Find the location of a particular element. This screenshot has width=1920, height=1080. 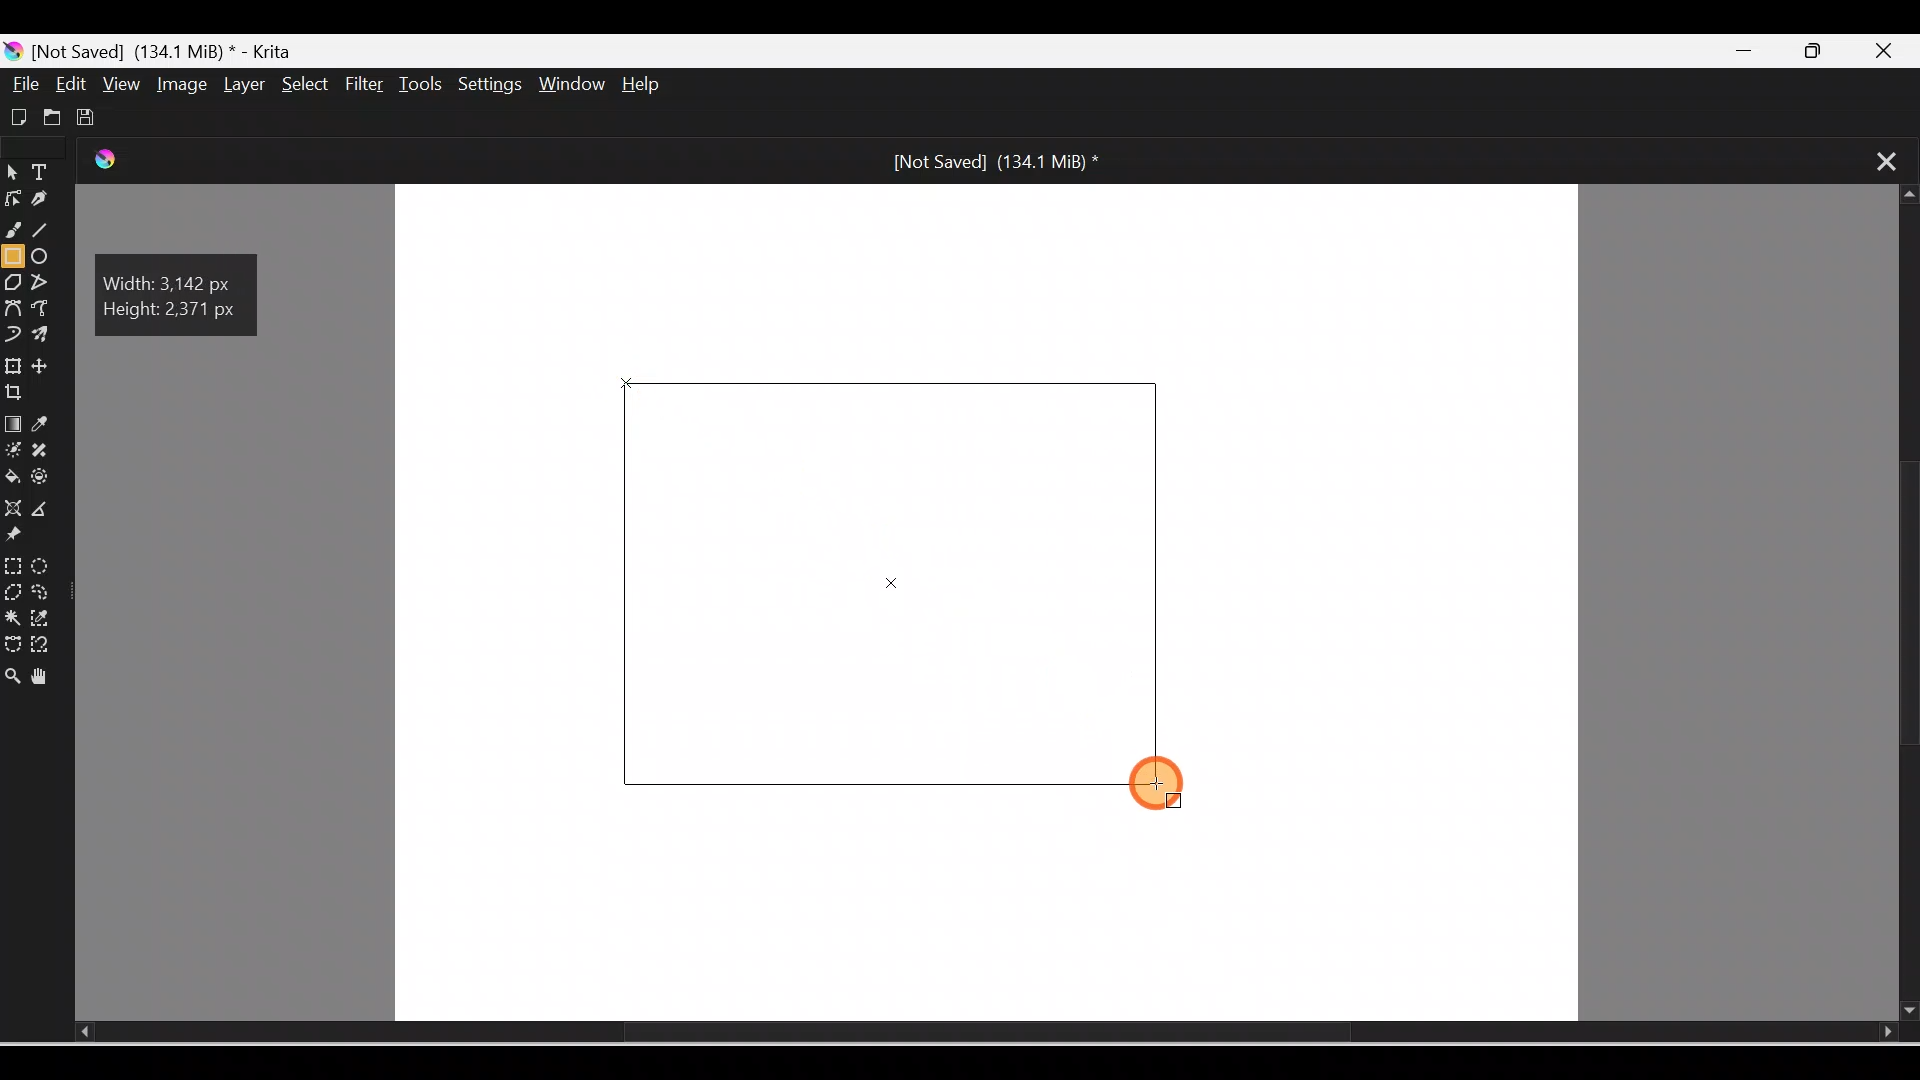

Krita Logo is located at coordinates (121, 167).